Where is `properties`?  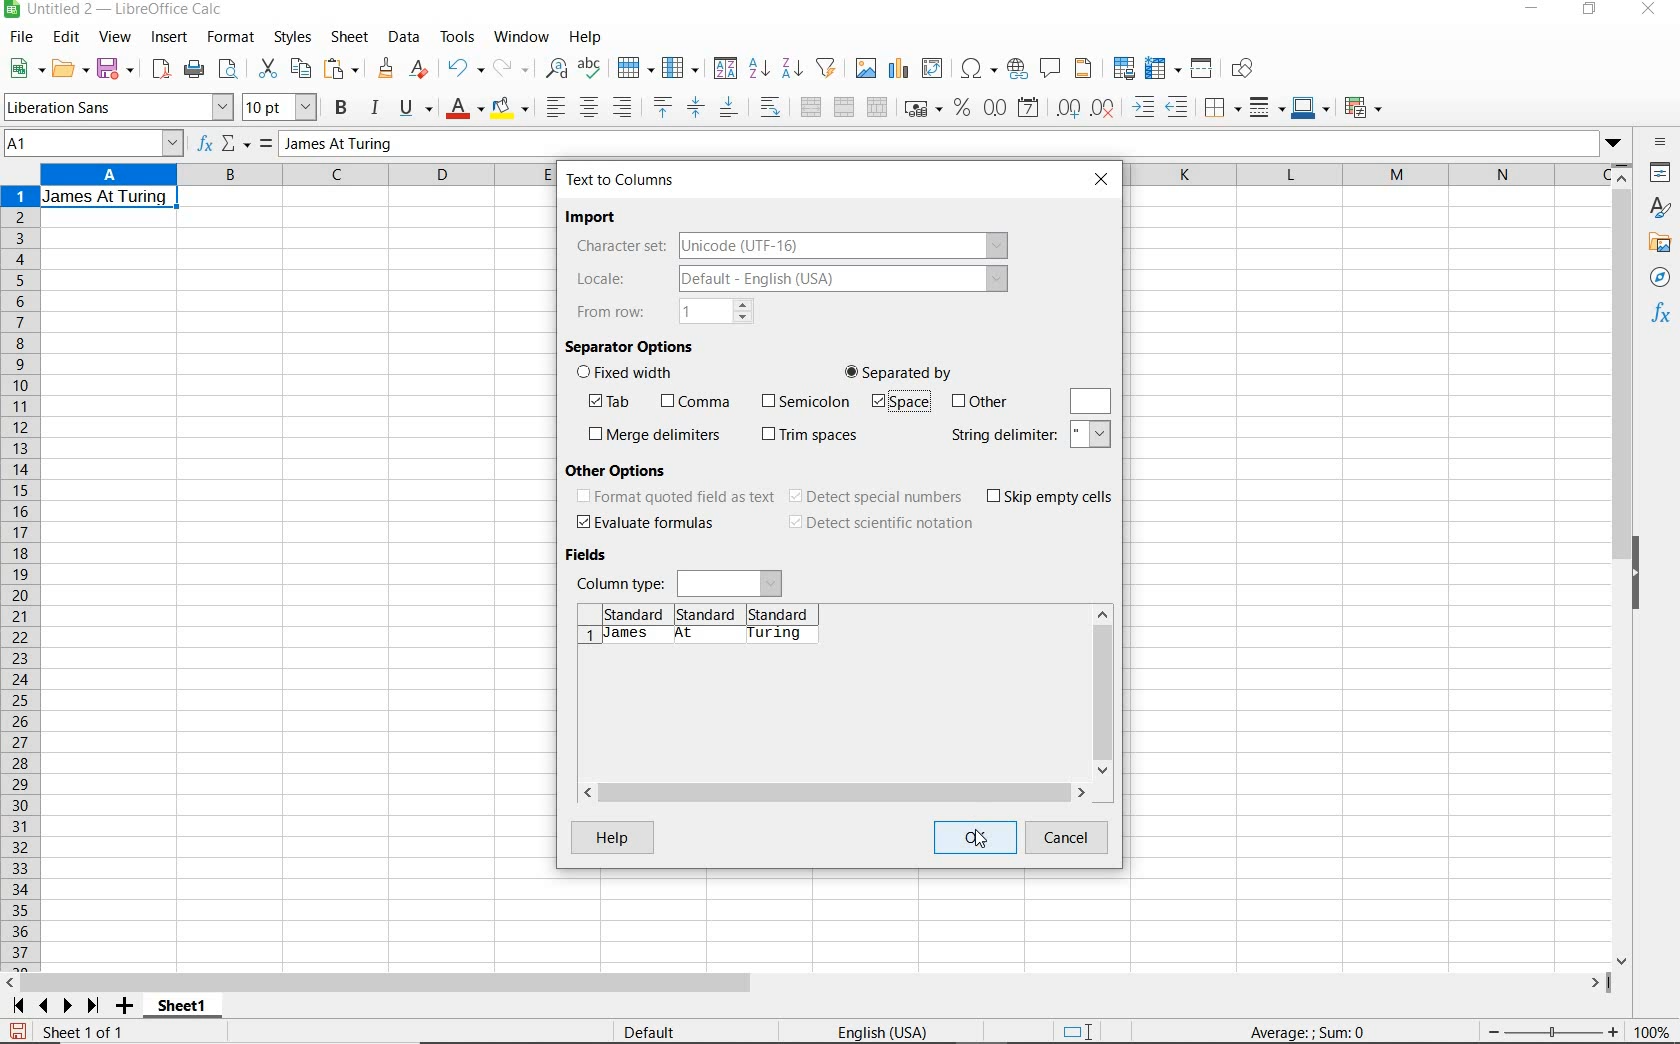 properties is located at coordinates (1661, 172).